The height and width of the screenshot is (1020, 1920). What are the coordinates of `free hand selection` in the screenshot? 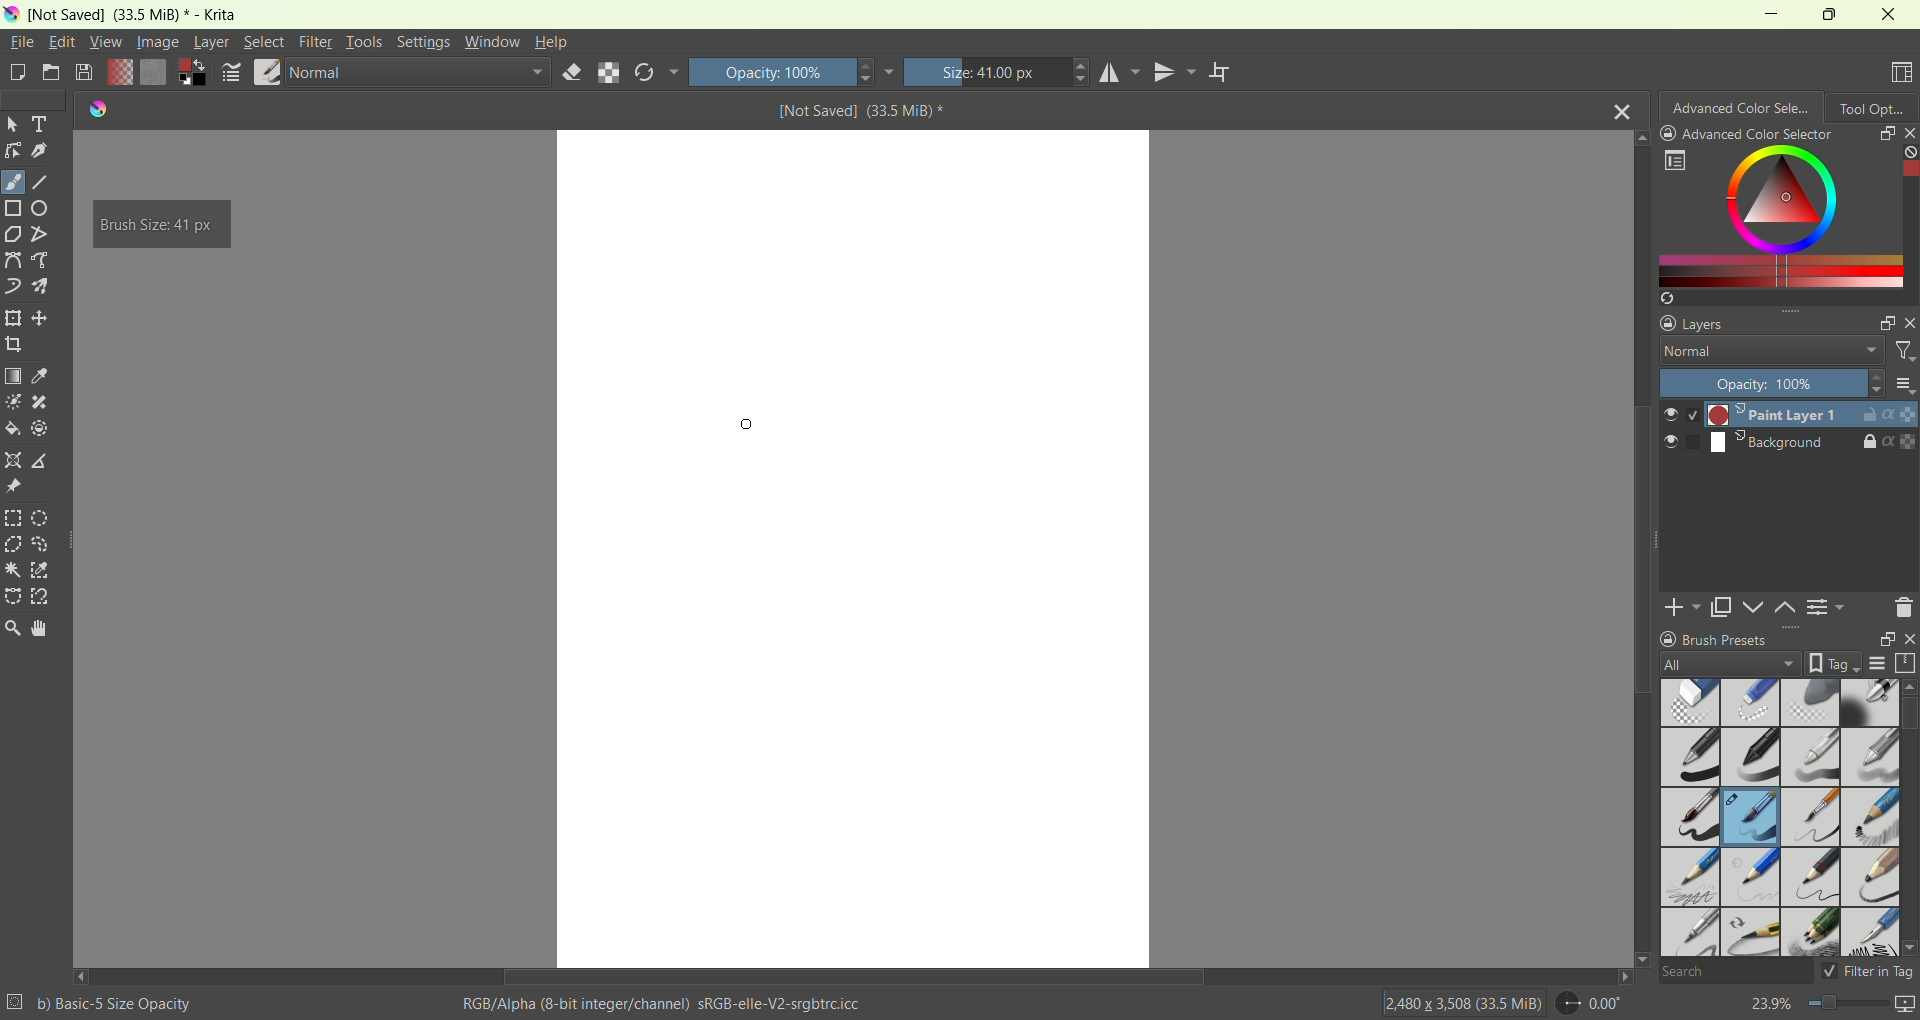 It's located at (46, 544).